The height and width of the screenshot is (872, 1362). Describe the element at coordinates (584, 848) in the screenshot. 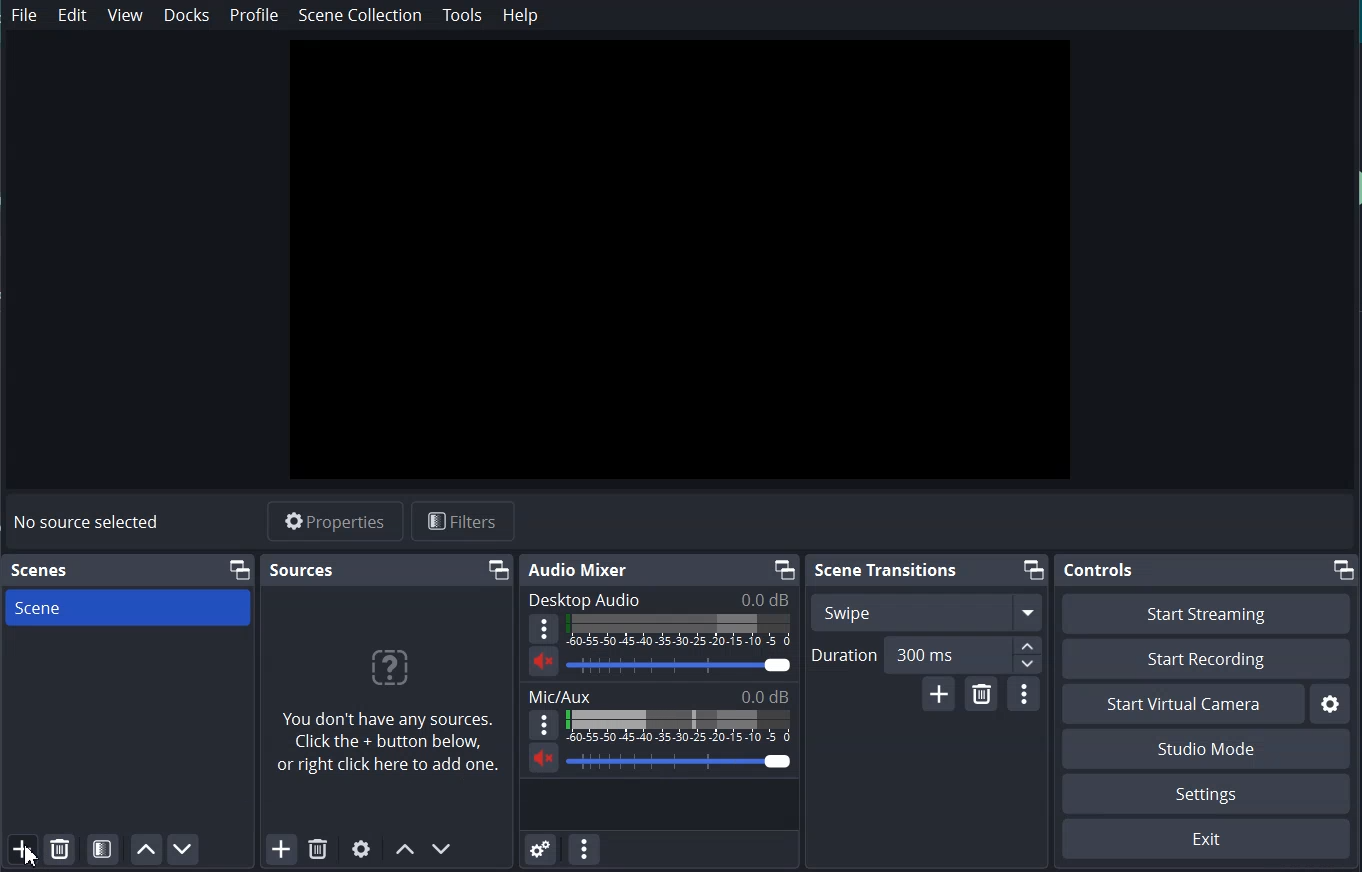

I see `Audio mixer menu` at that location.